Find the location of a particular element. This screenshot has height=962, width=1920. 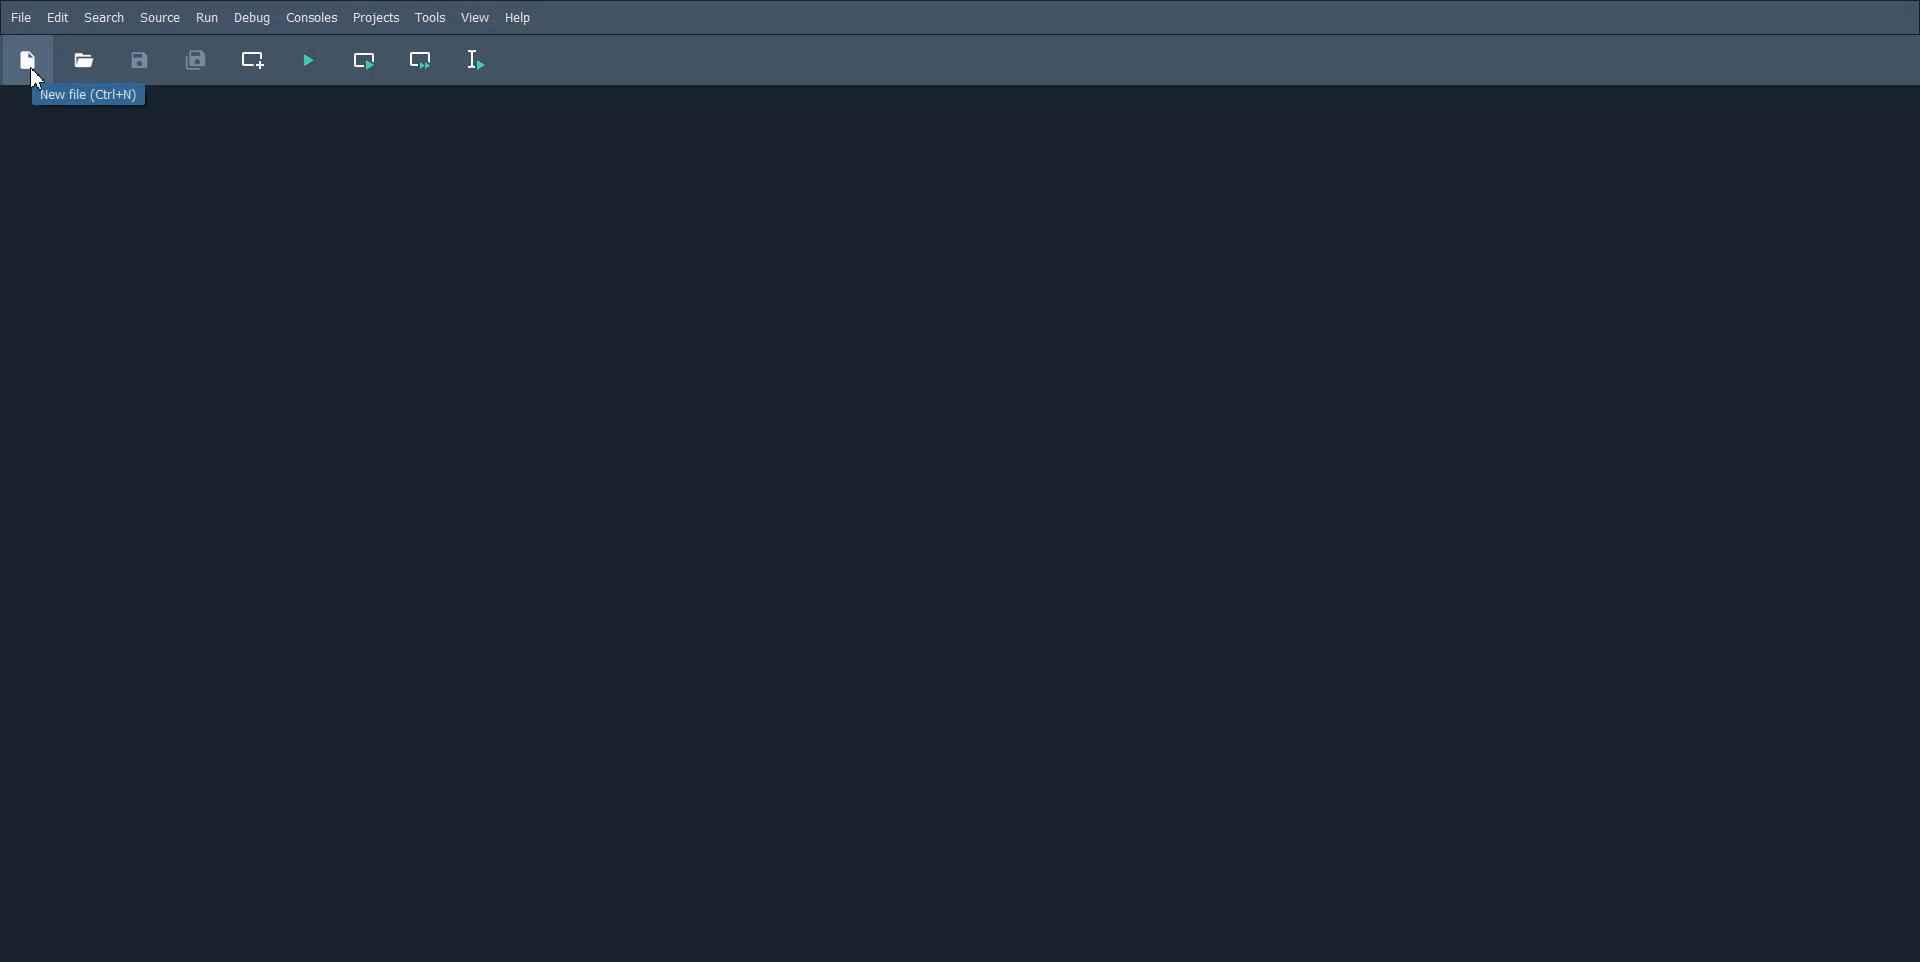

 is located at coordinates (83, 60).